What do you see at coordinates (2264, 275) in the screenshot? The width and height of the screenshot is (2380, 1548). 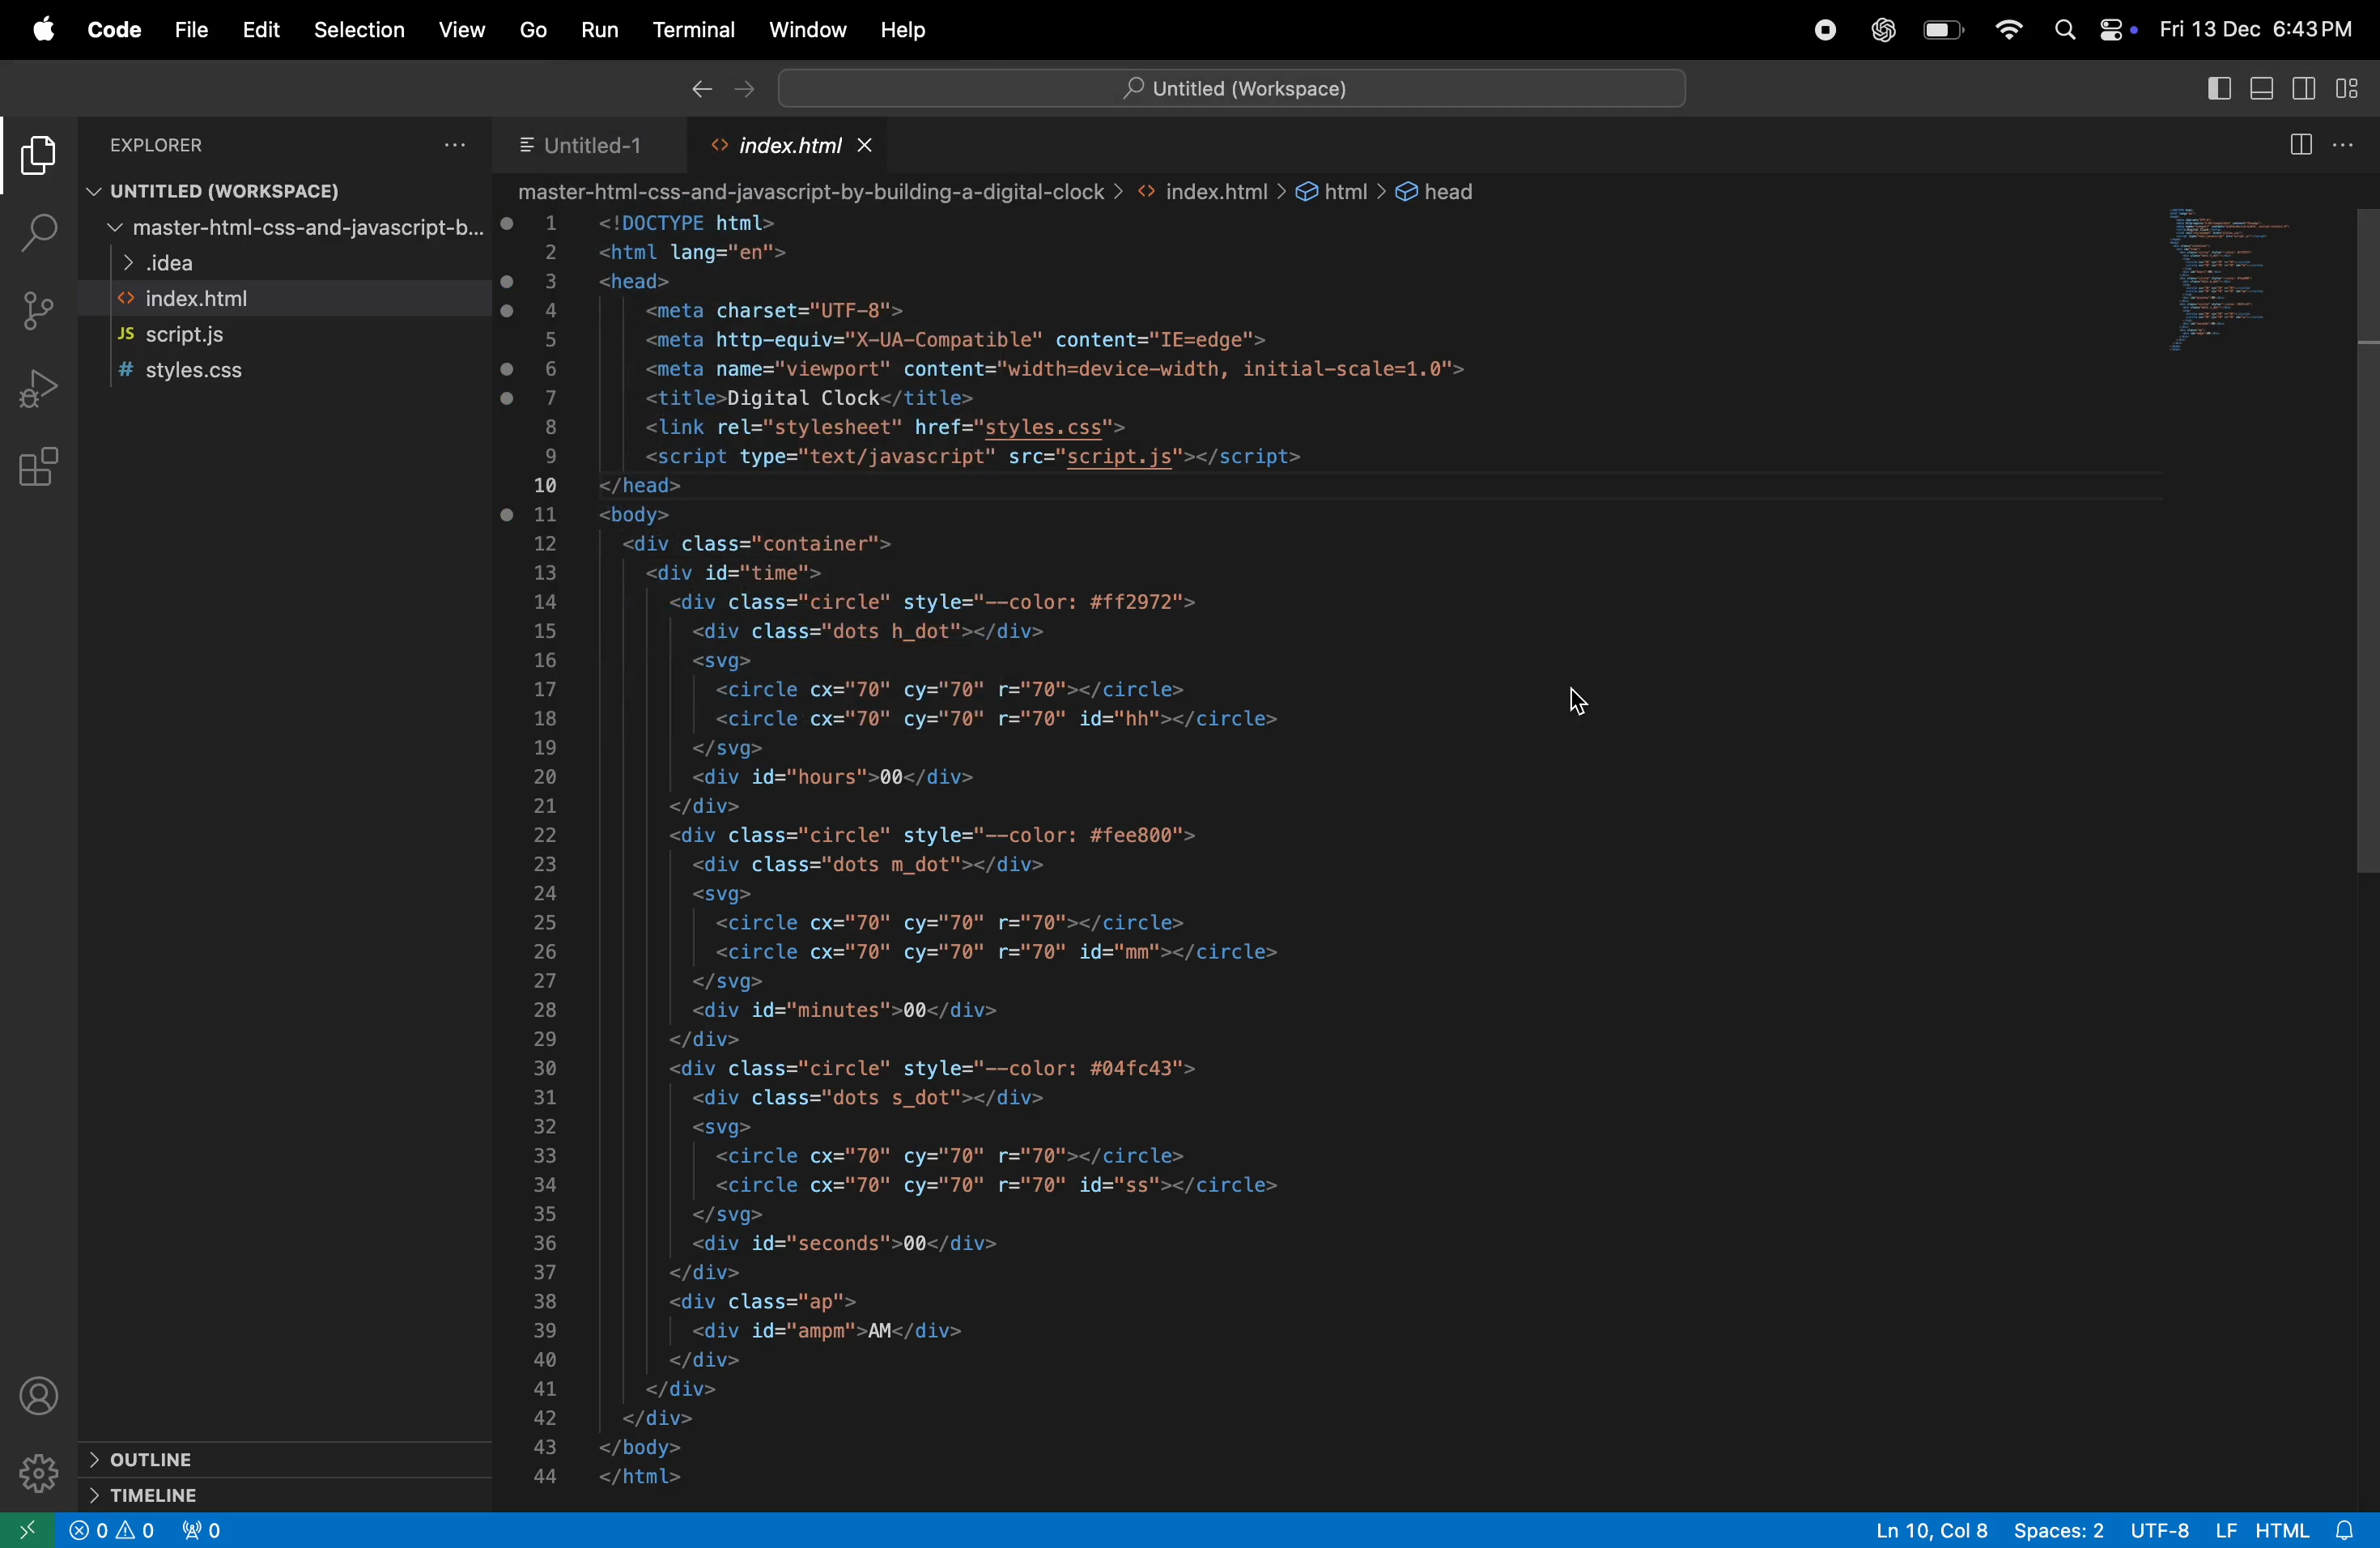 I see `code window` at bounding box center [2264, 275].